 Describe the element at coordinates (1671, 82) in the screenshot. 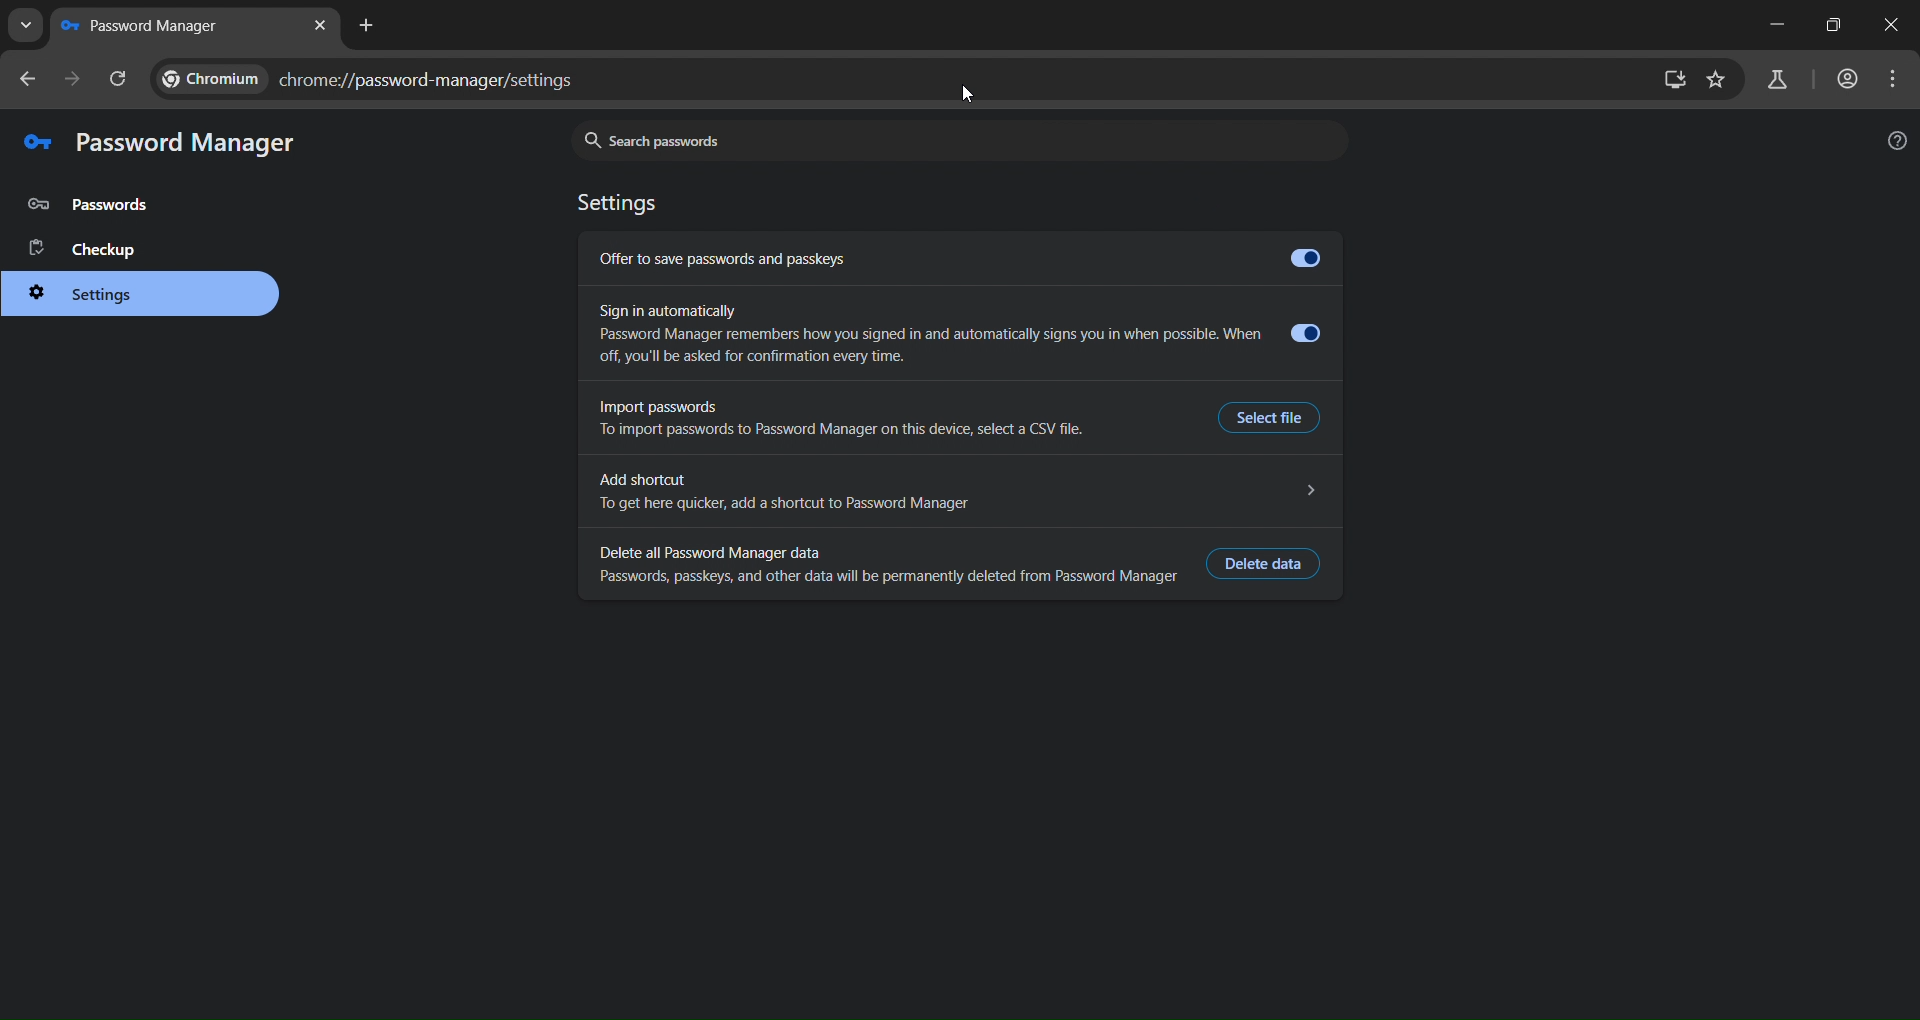

I see `zoom` at that location.